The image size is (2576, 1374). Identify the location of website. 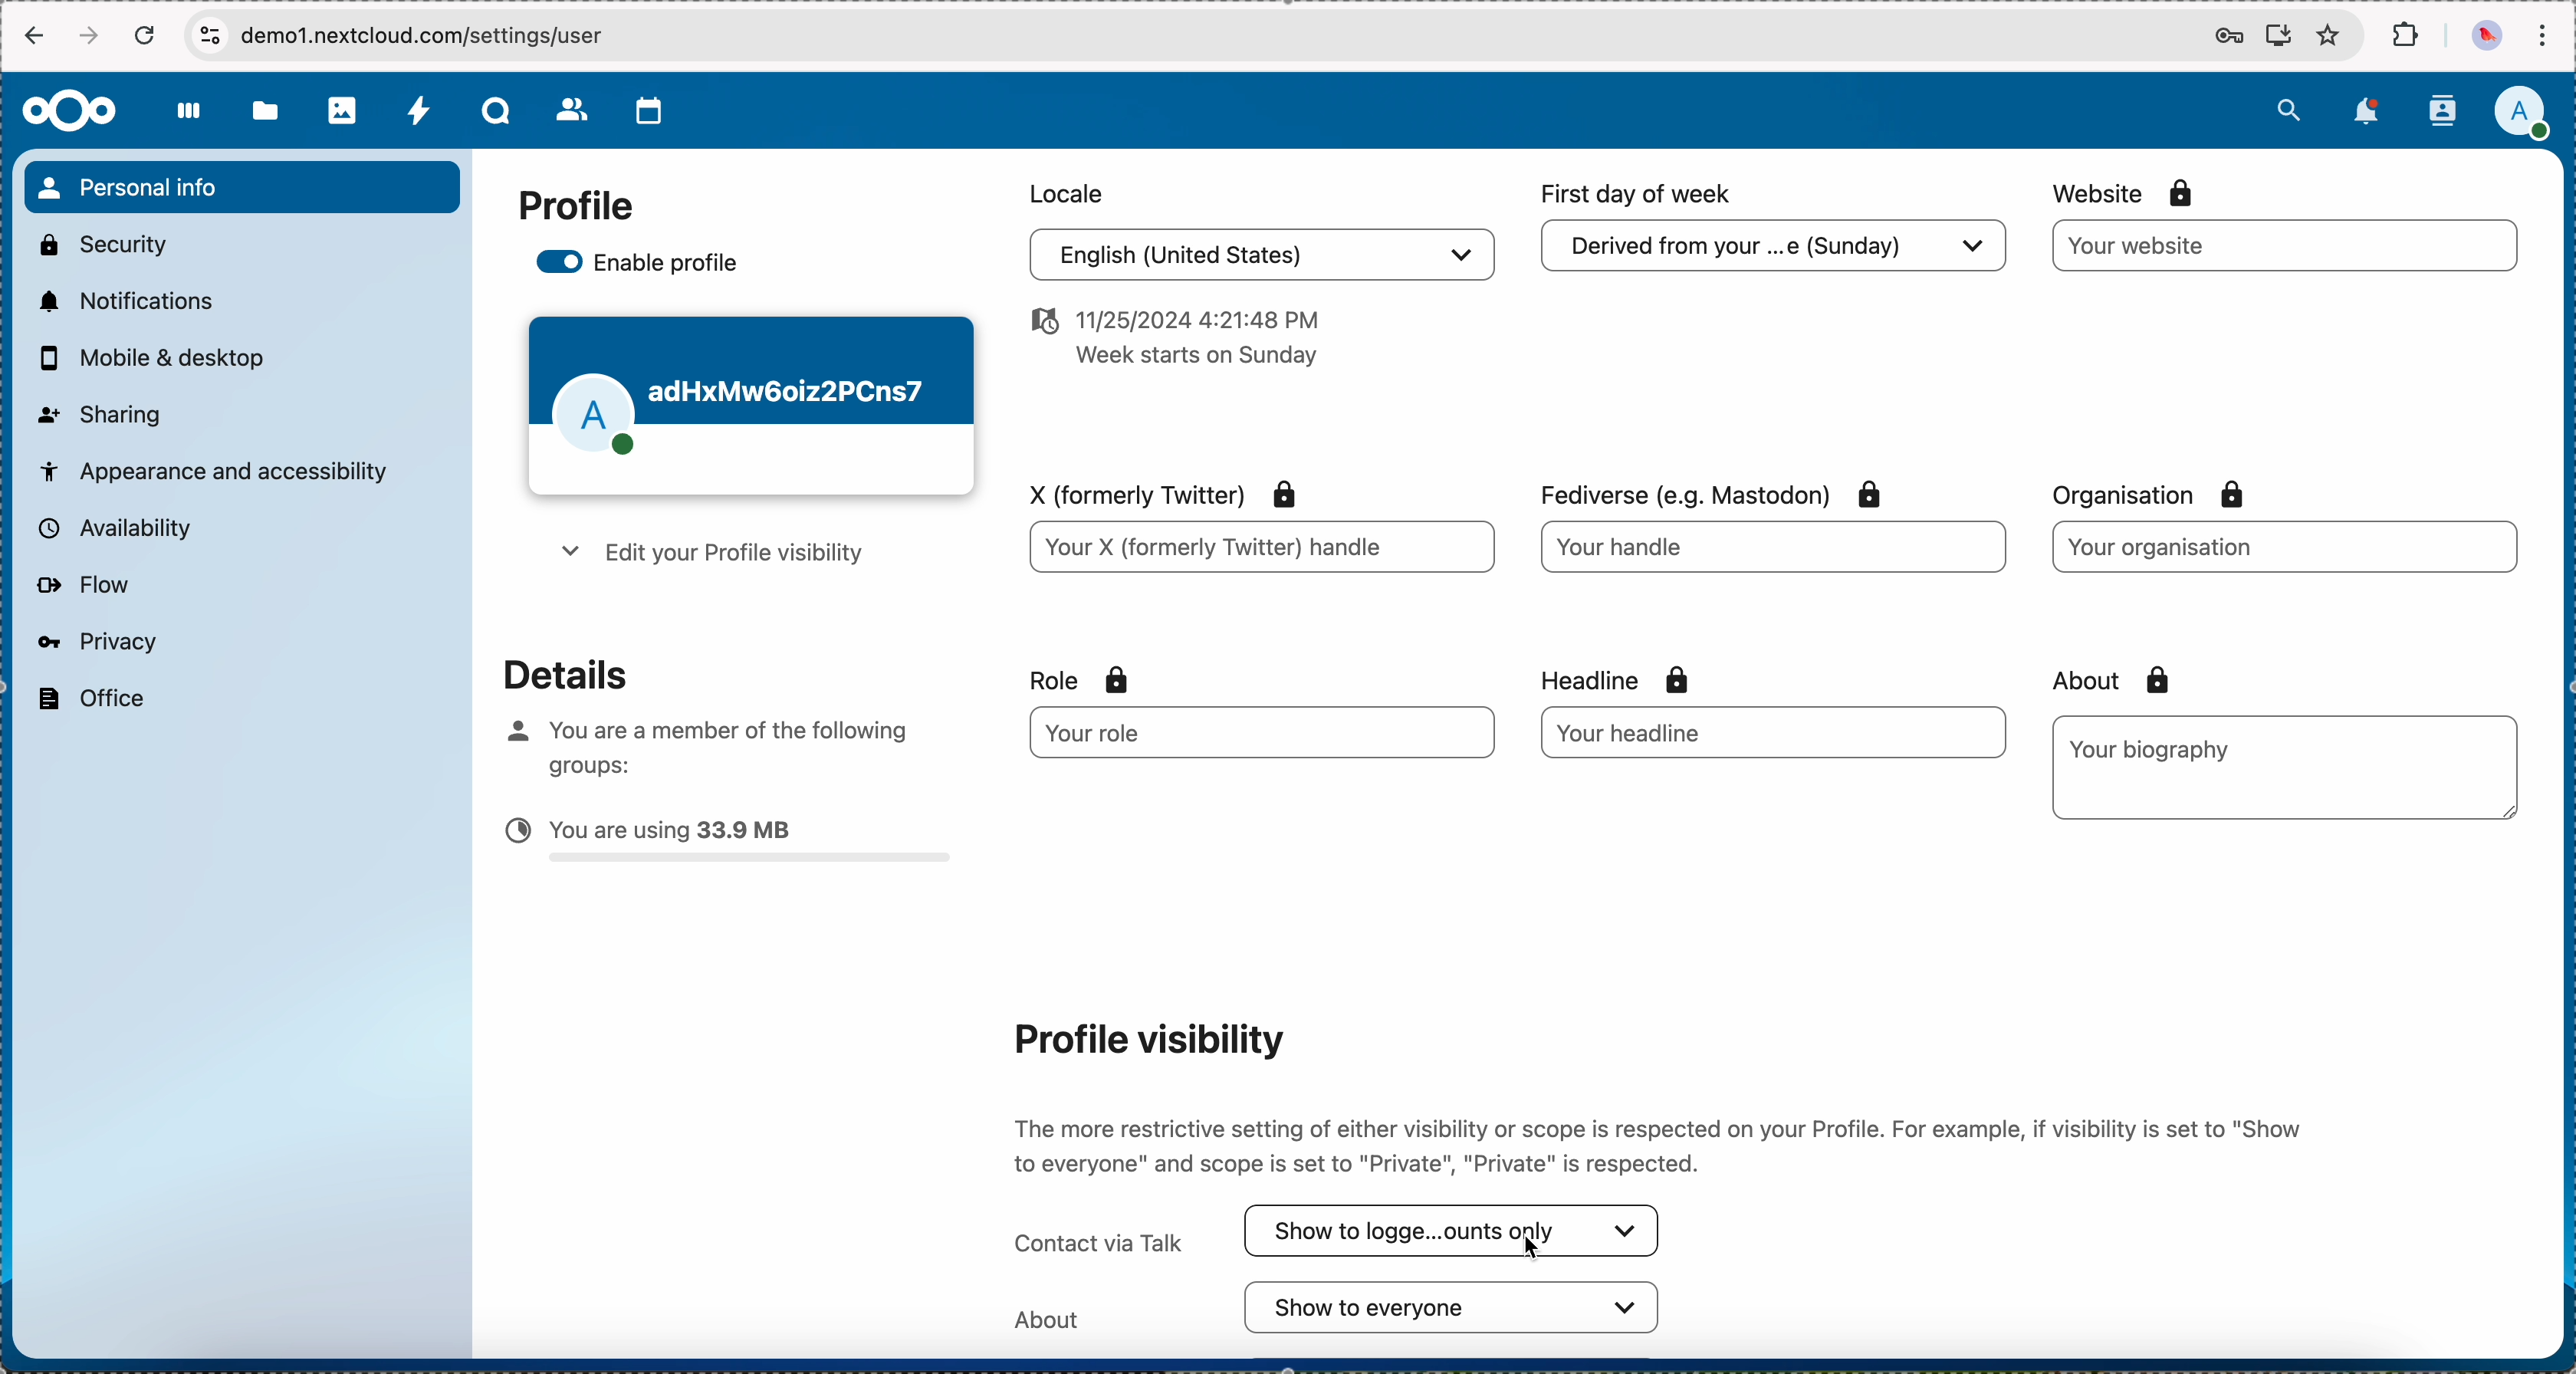
(2286, 246).